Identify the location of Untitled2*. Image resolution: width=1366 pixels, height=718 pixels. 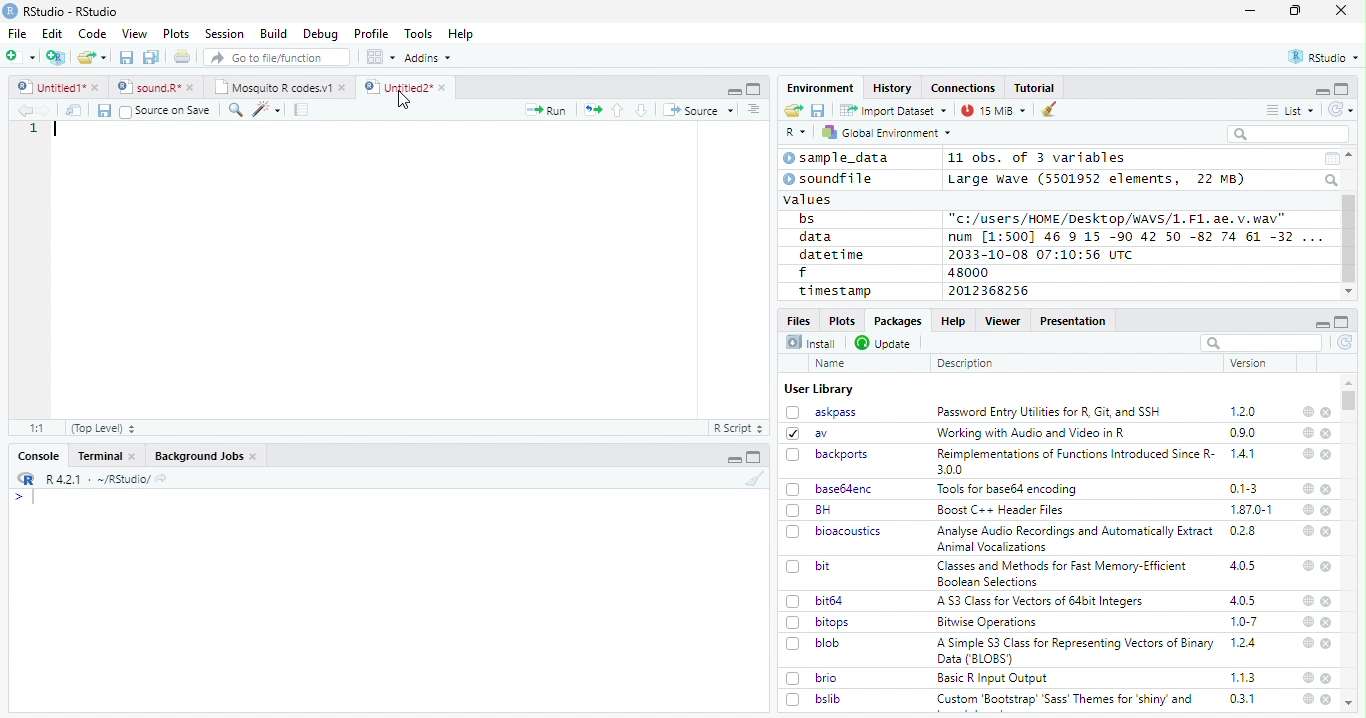
(409, 88).